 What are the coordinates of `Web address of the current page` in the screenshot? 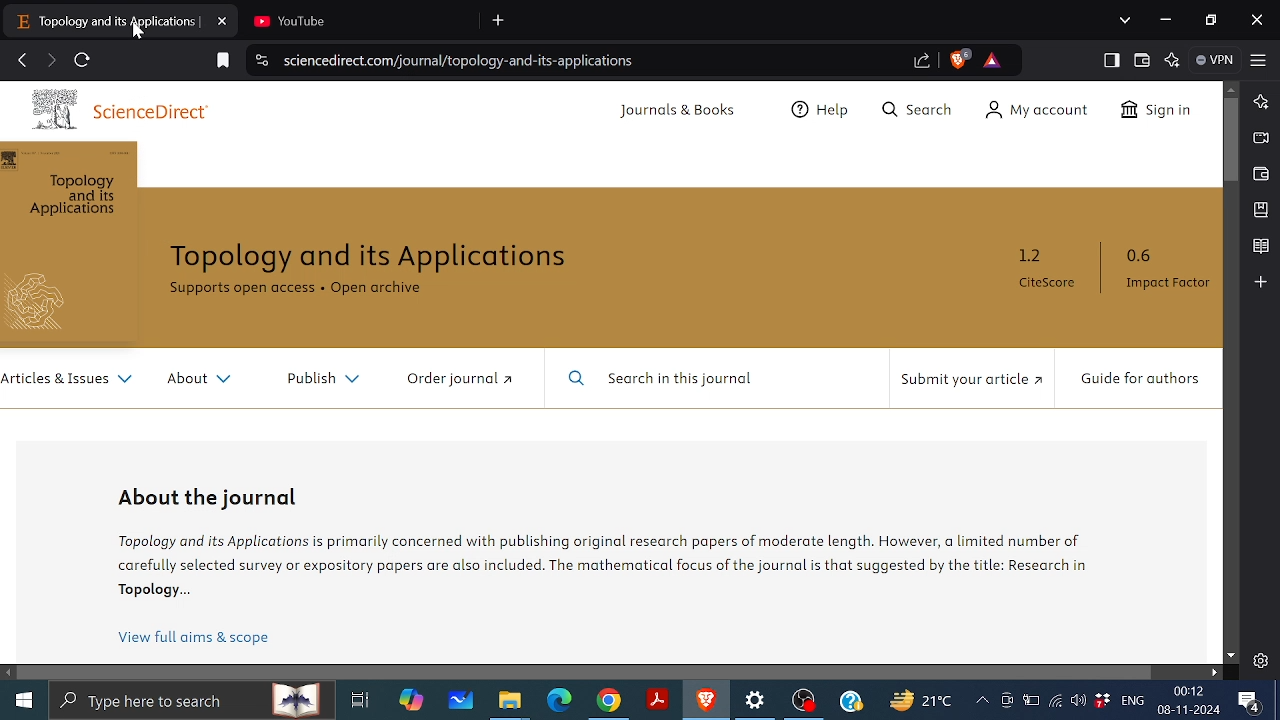 It's located at (465, 61).